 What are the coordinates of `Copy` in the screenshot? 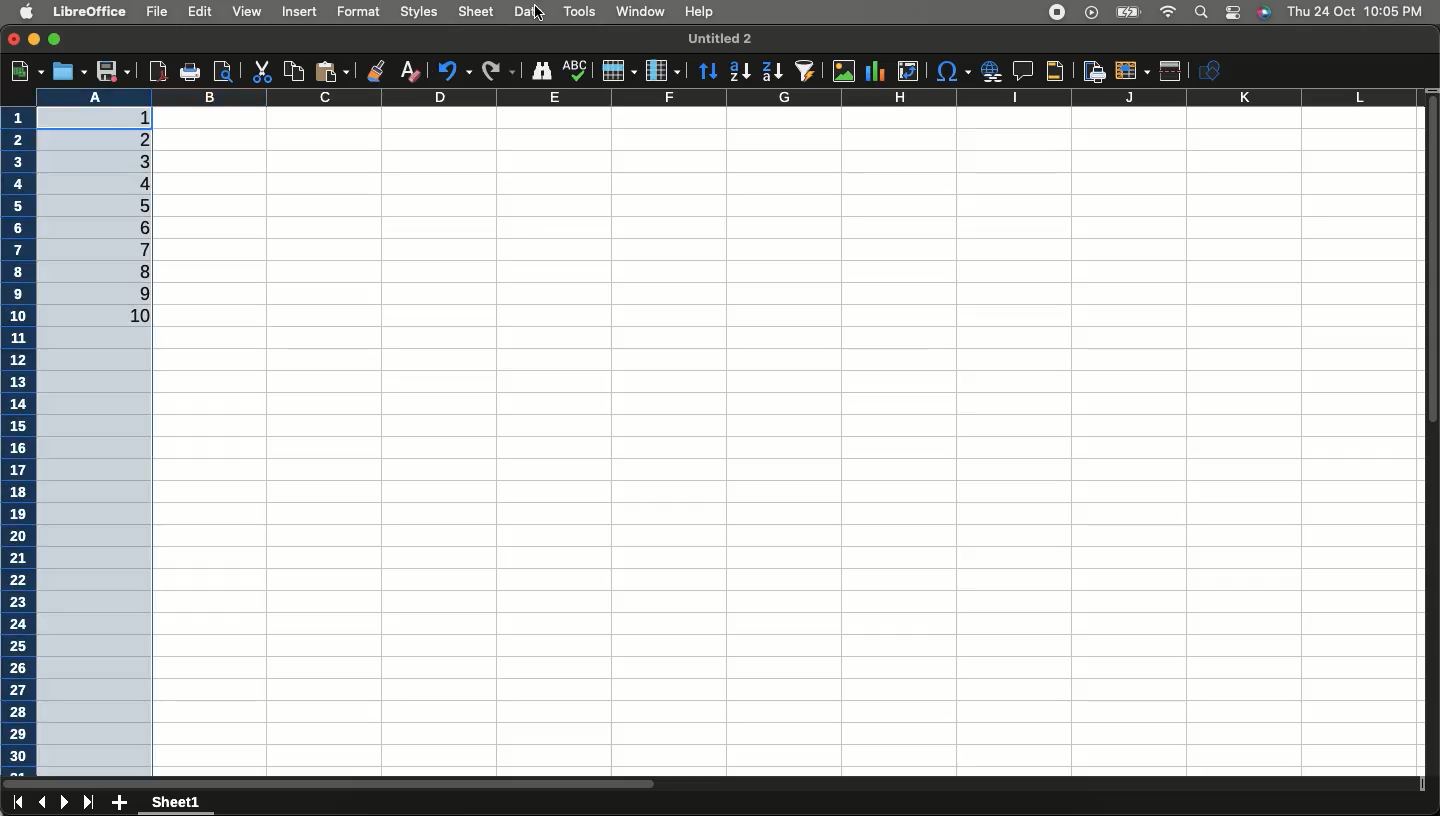 It's located at (291, 70).